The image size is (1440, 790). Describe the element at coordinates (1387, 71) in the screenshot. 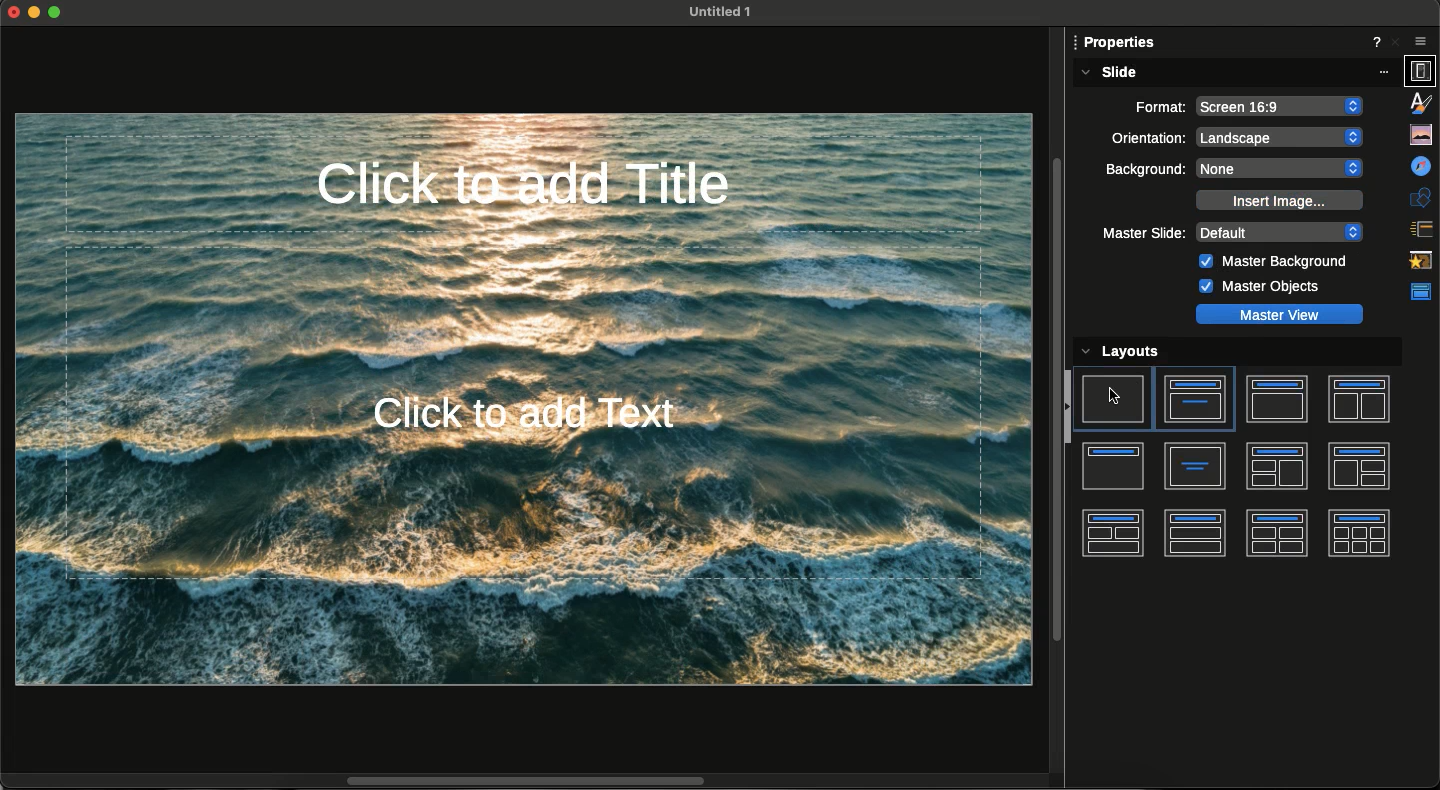

I see `More options` at that location.